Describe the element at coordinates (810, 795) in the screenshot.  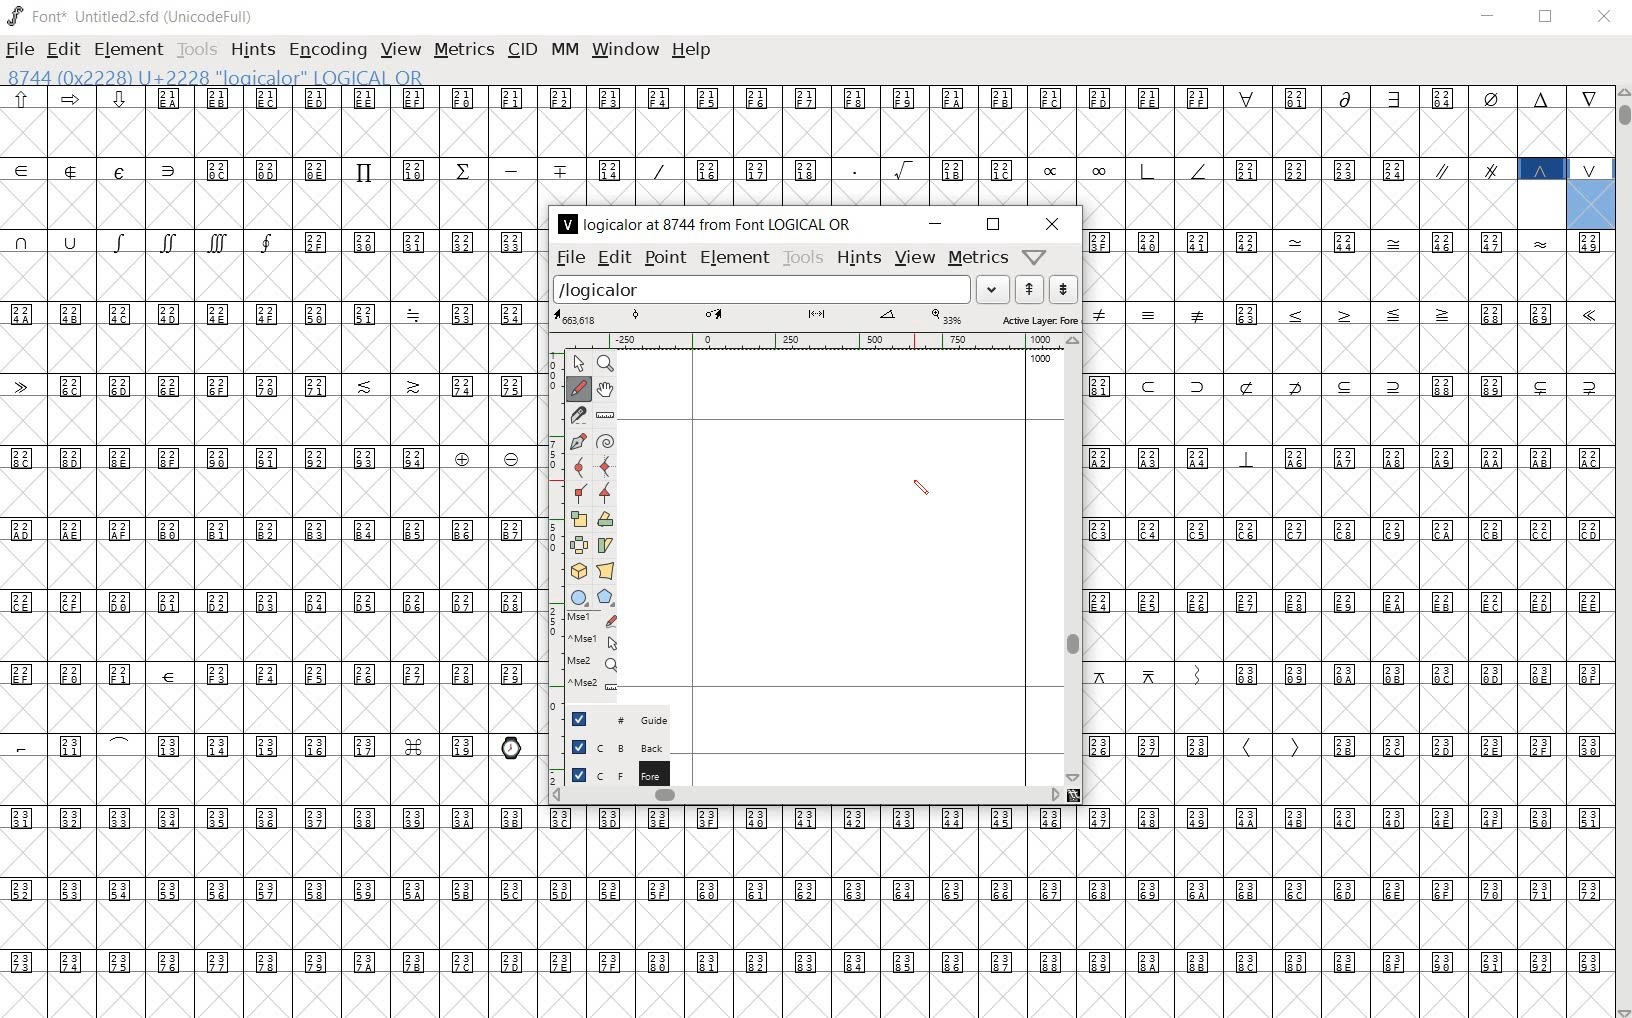
I see `scrollbar` at that location.